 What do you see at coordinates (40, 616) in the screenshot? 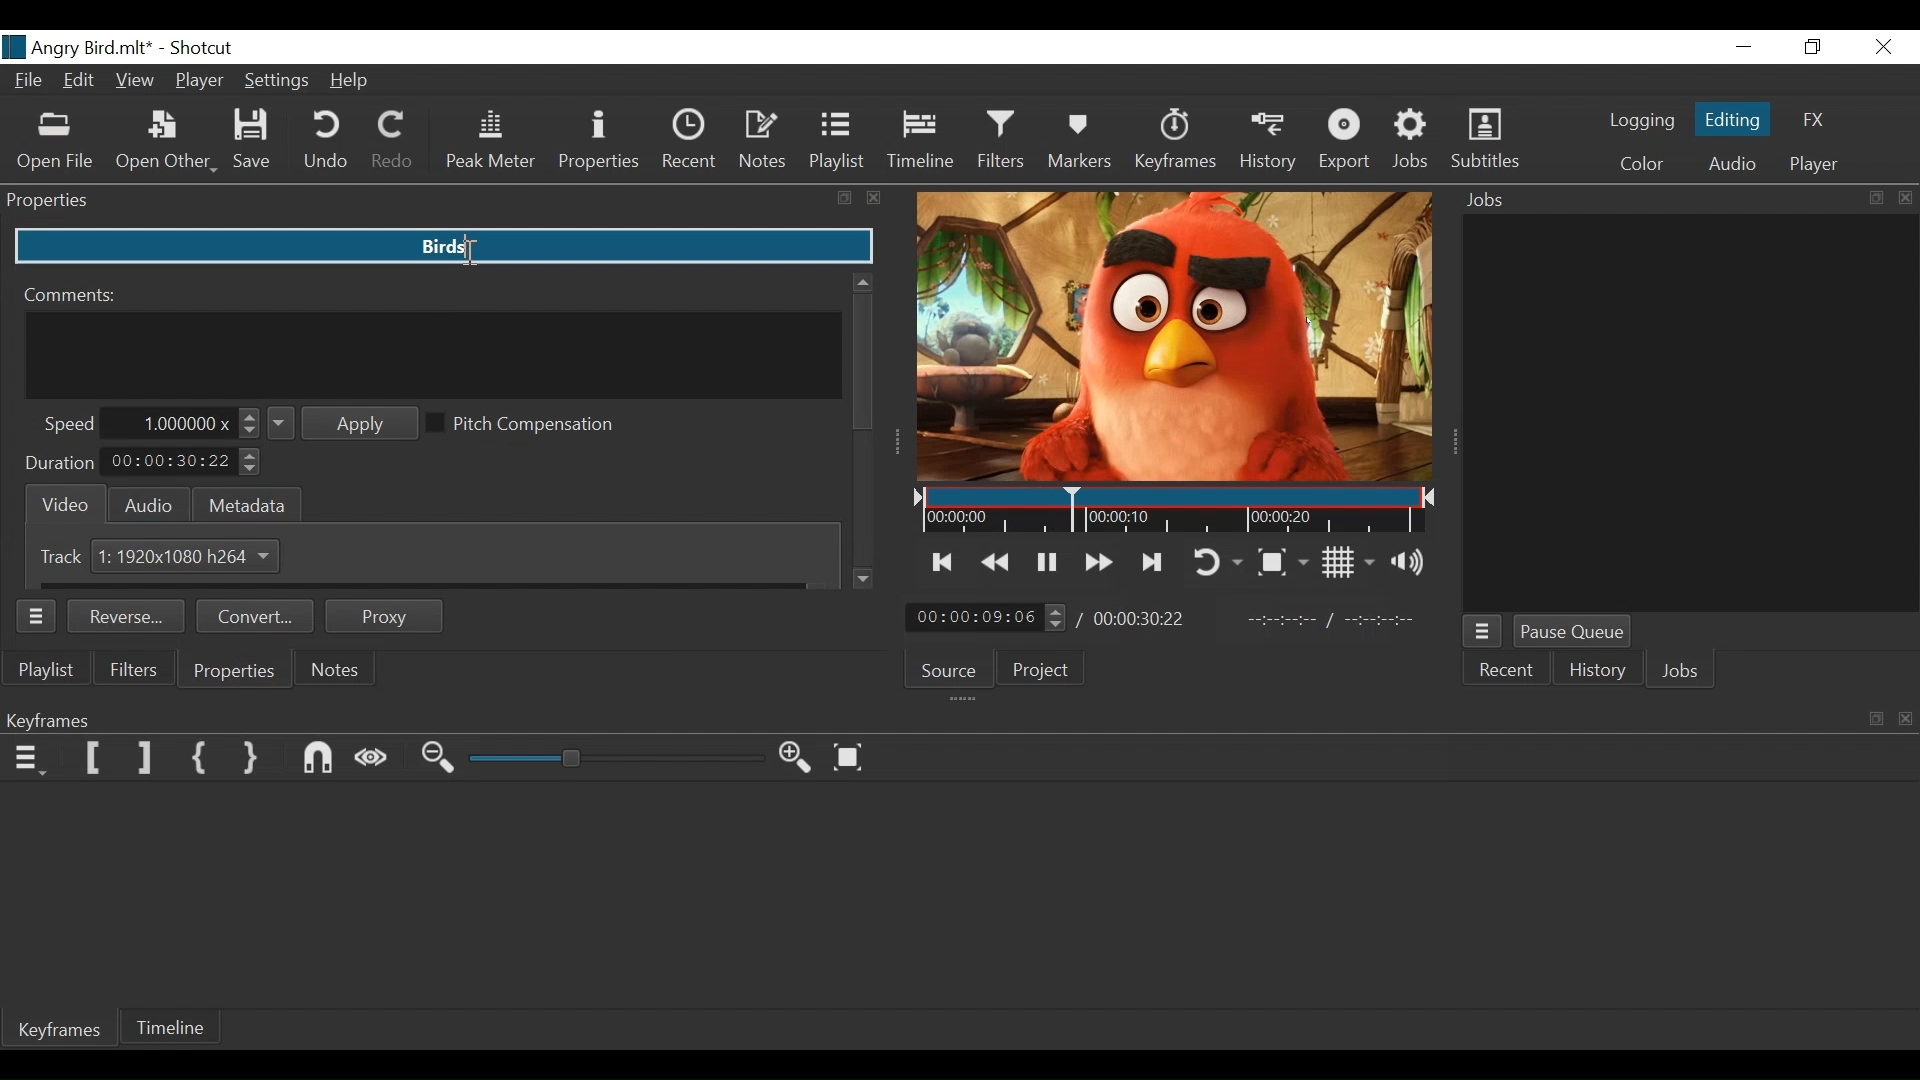
I see `Properties menu` at bounding box center [40, 616].